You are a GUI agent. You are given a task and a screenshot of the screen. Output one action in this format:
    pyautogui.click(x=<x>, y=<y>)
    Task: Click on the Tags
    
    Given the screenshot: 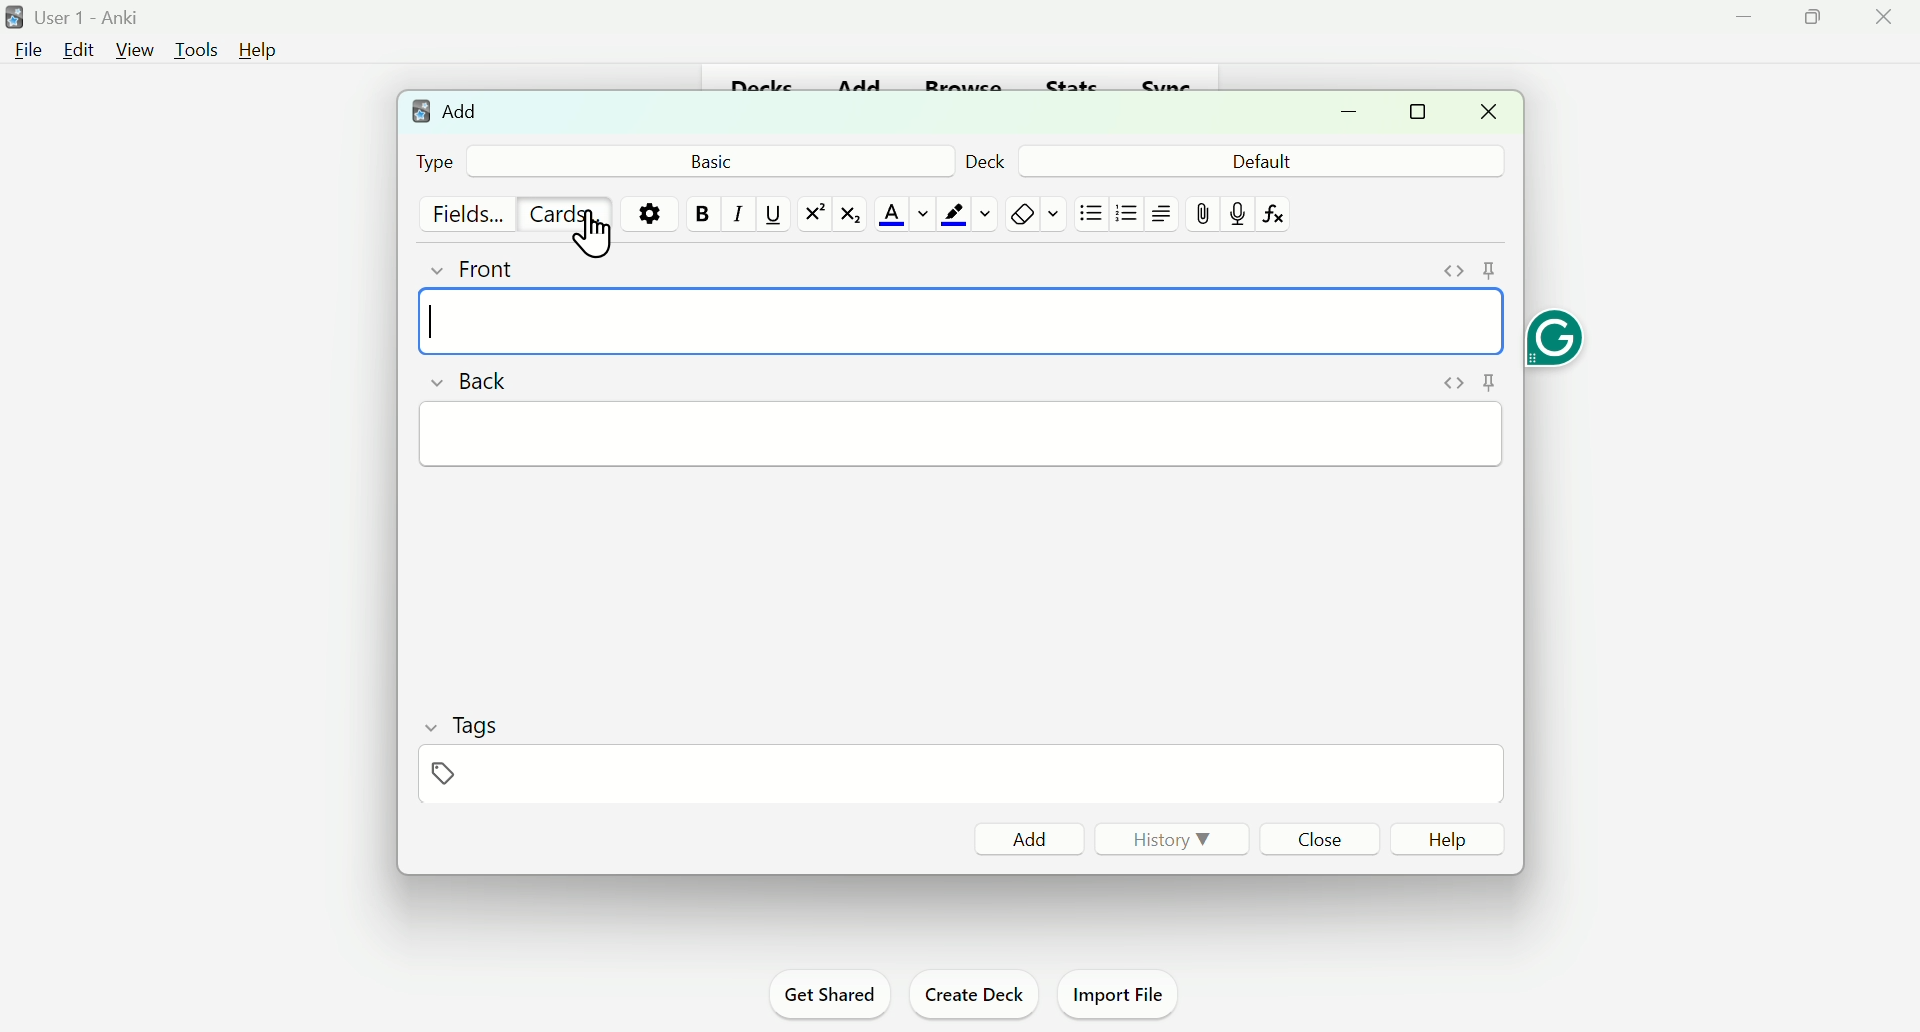 What is the action you would take?
    pyautogui.click(x=471, y=727)
    